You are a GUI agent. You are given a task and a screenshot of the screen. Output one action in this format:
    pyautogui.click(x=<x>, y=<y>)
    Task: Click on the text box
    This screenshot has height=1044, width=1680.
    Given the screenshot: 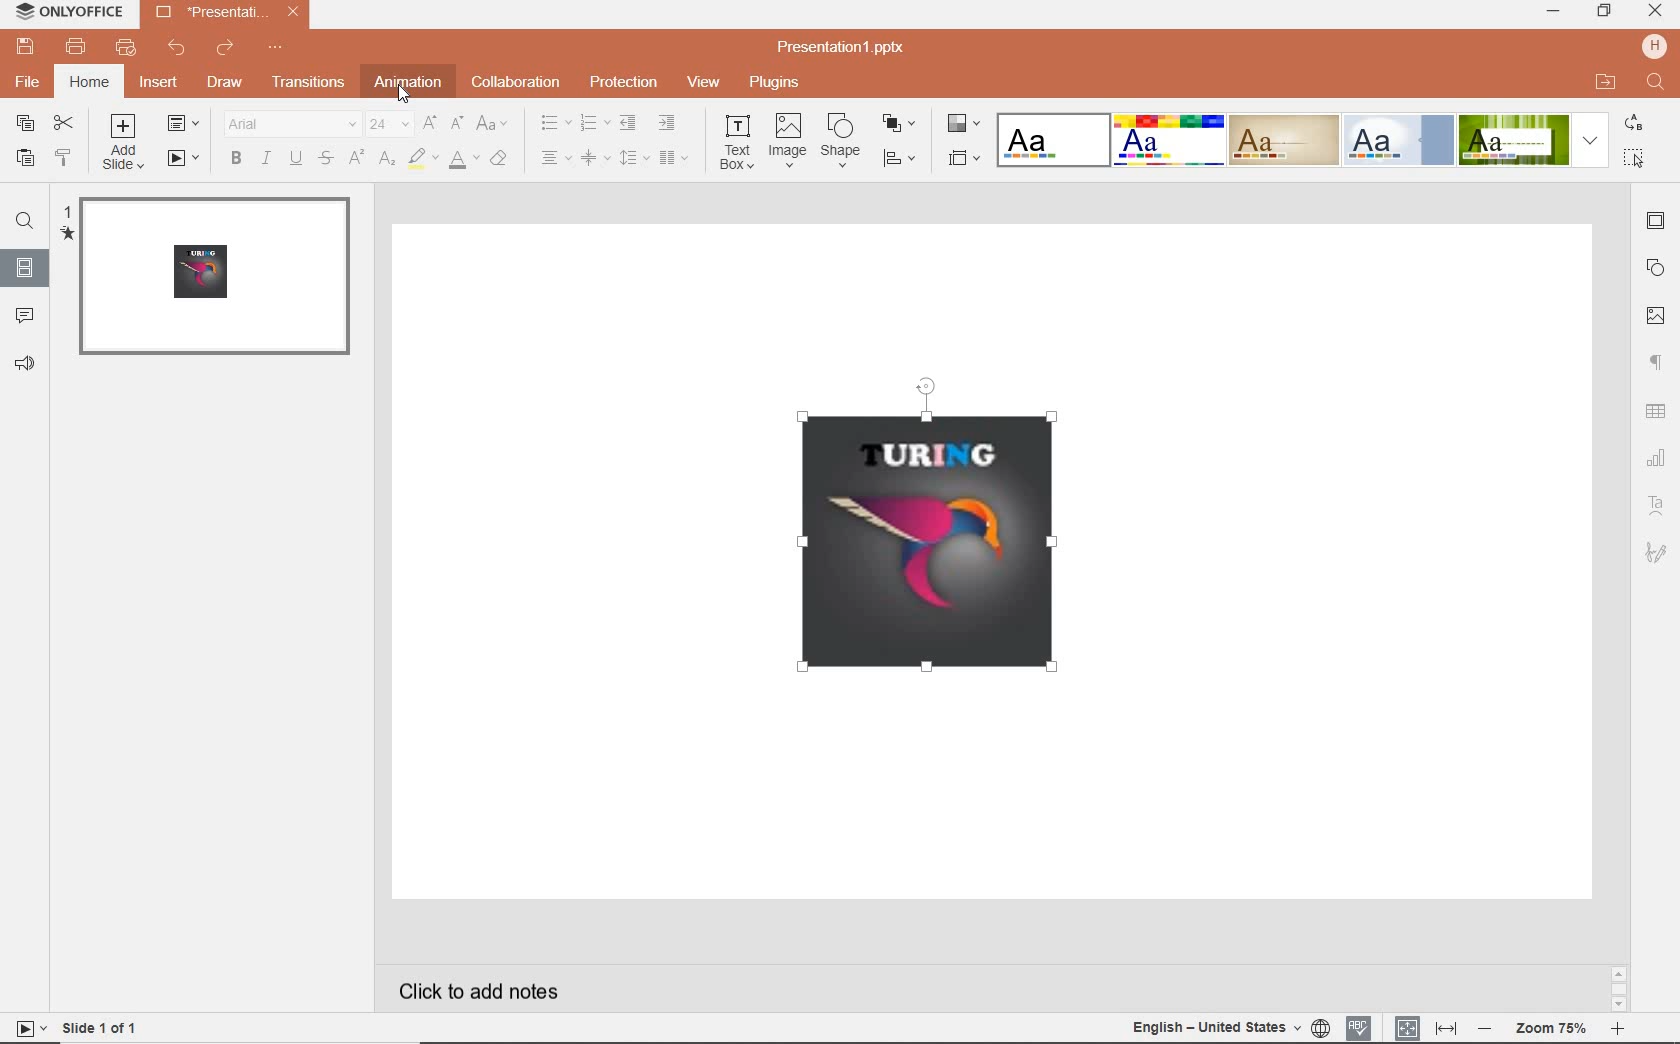 What is the action you would take?
    pyautogui.click(x=732, y=143)
    